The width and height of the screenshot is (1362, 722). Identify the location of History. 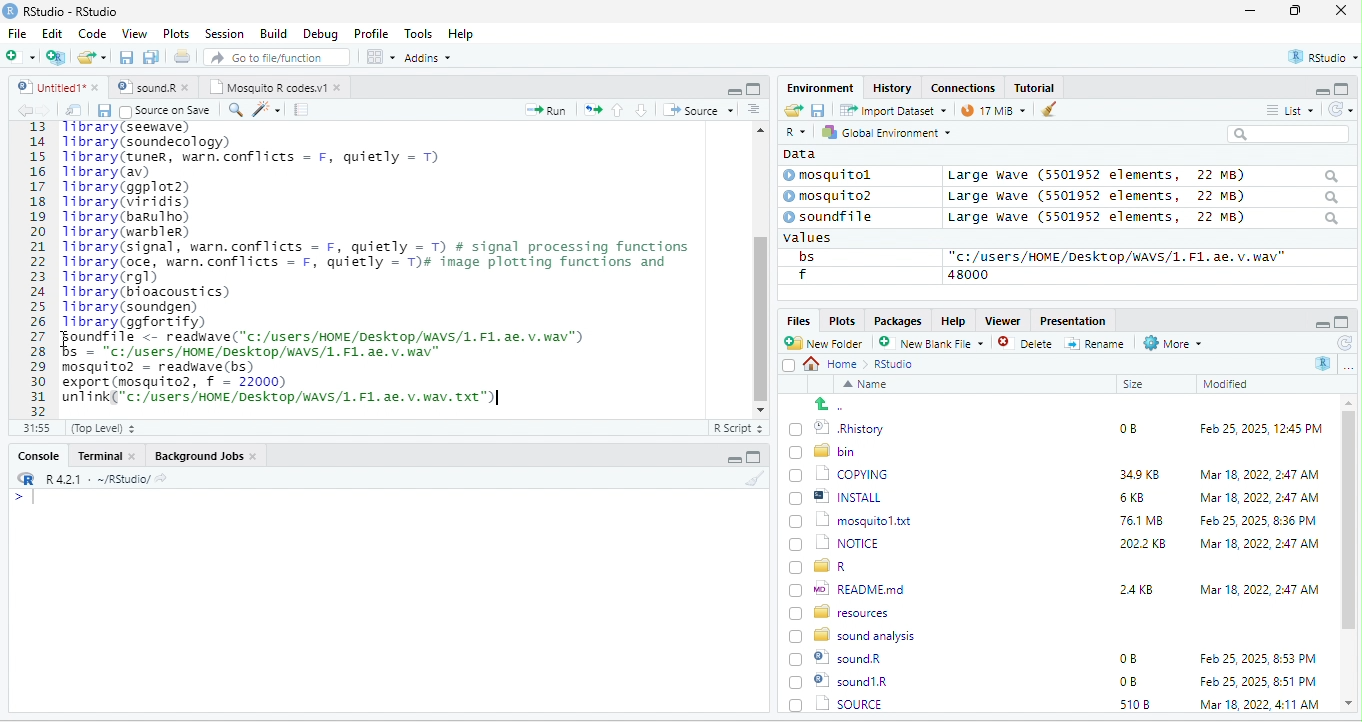
(893, 87).